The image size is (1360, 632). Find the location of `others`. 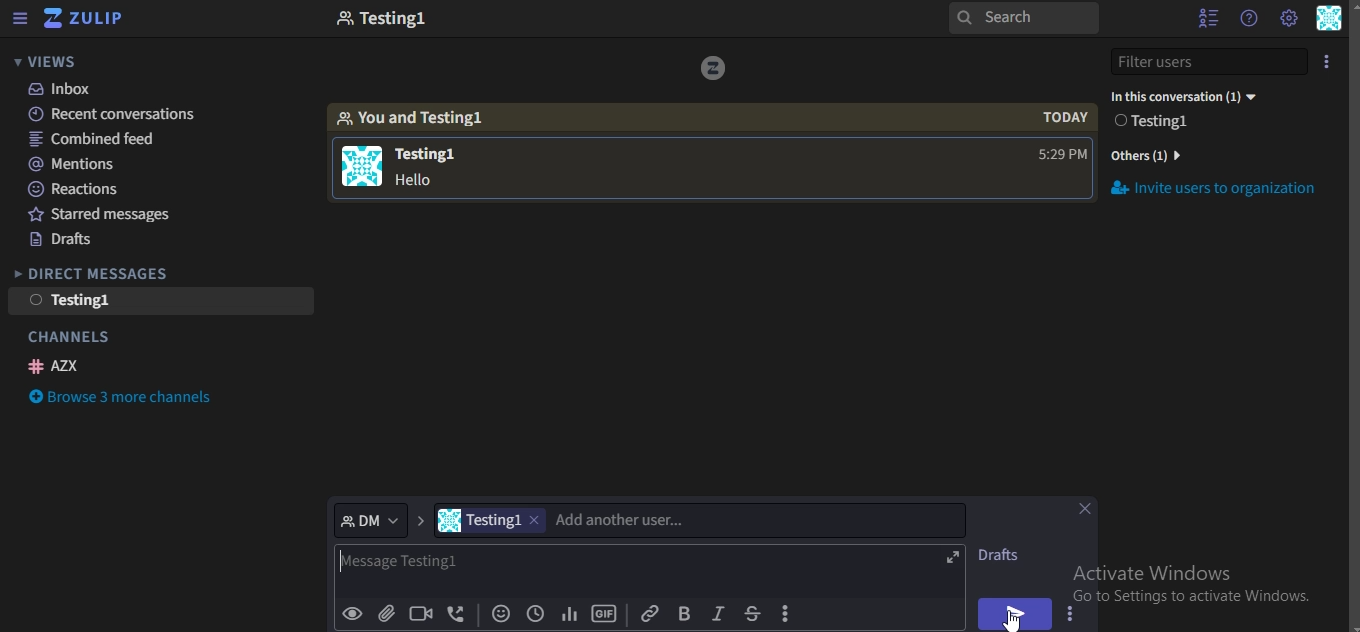

others is located at coordinates (1149, 155).